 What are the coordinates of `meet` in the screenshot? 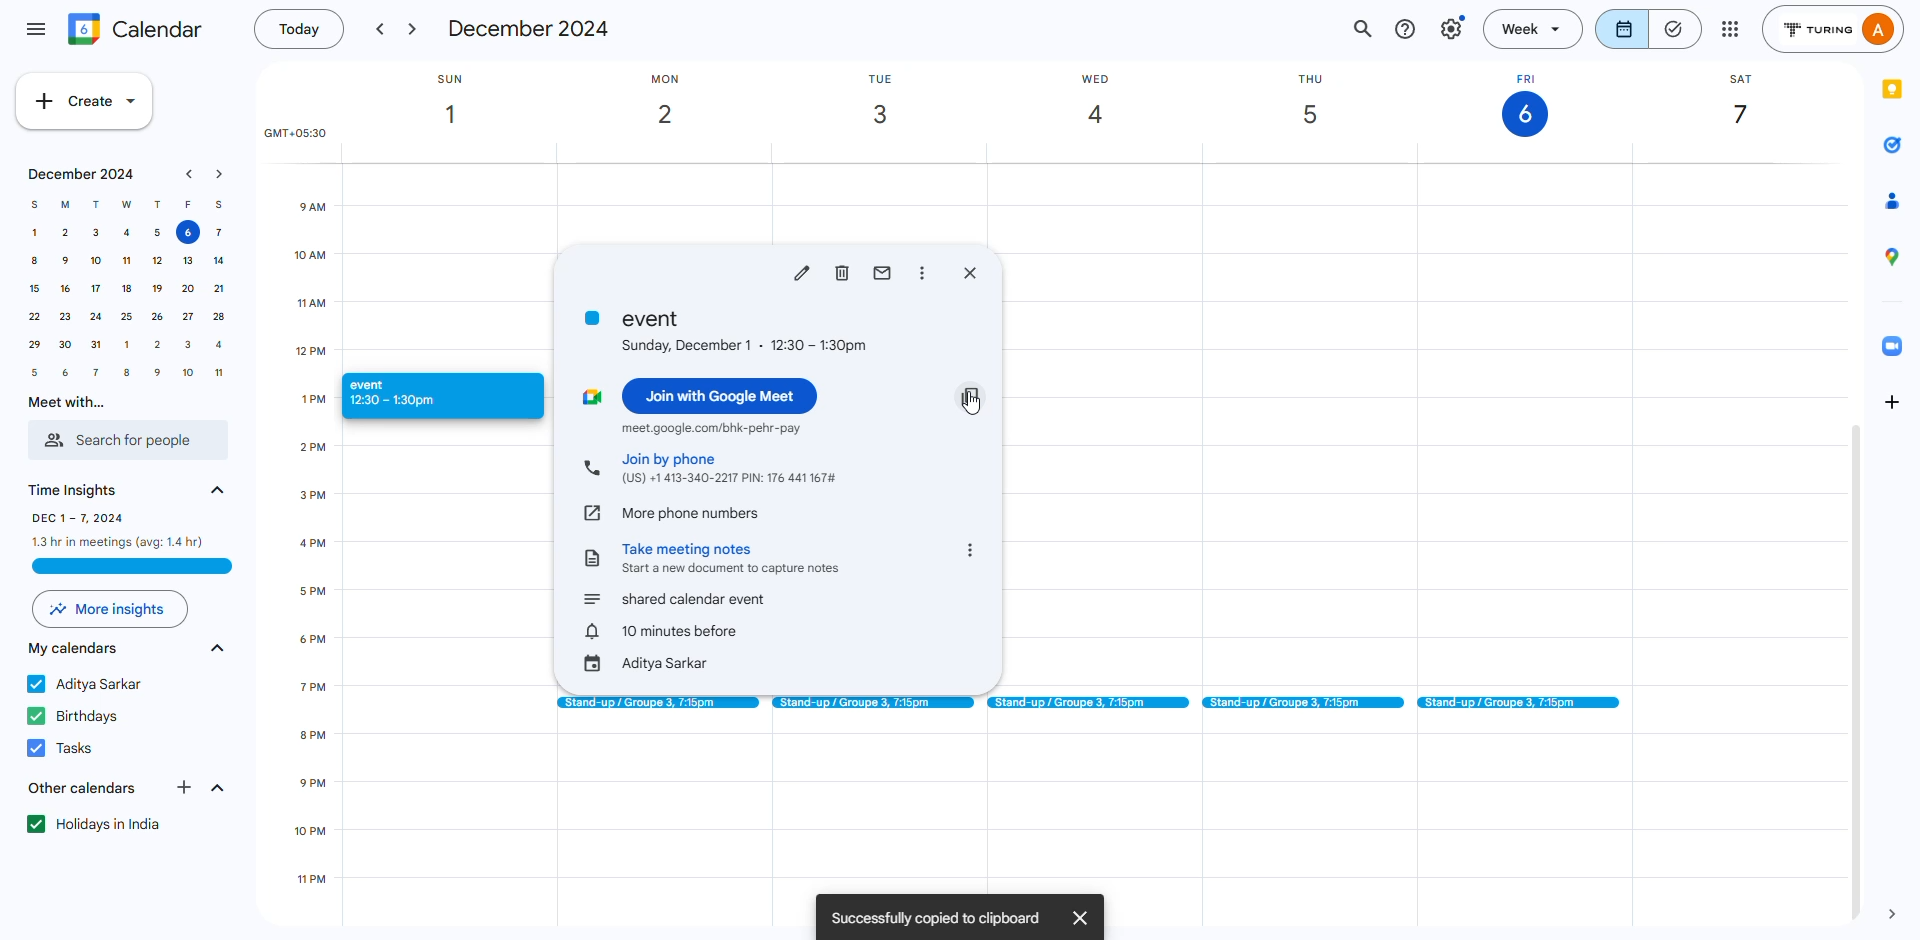 It's located at (61, 403).